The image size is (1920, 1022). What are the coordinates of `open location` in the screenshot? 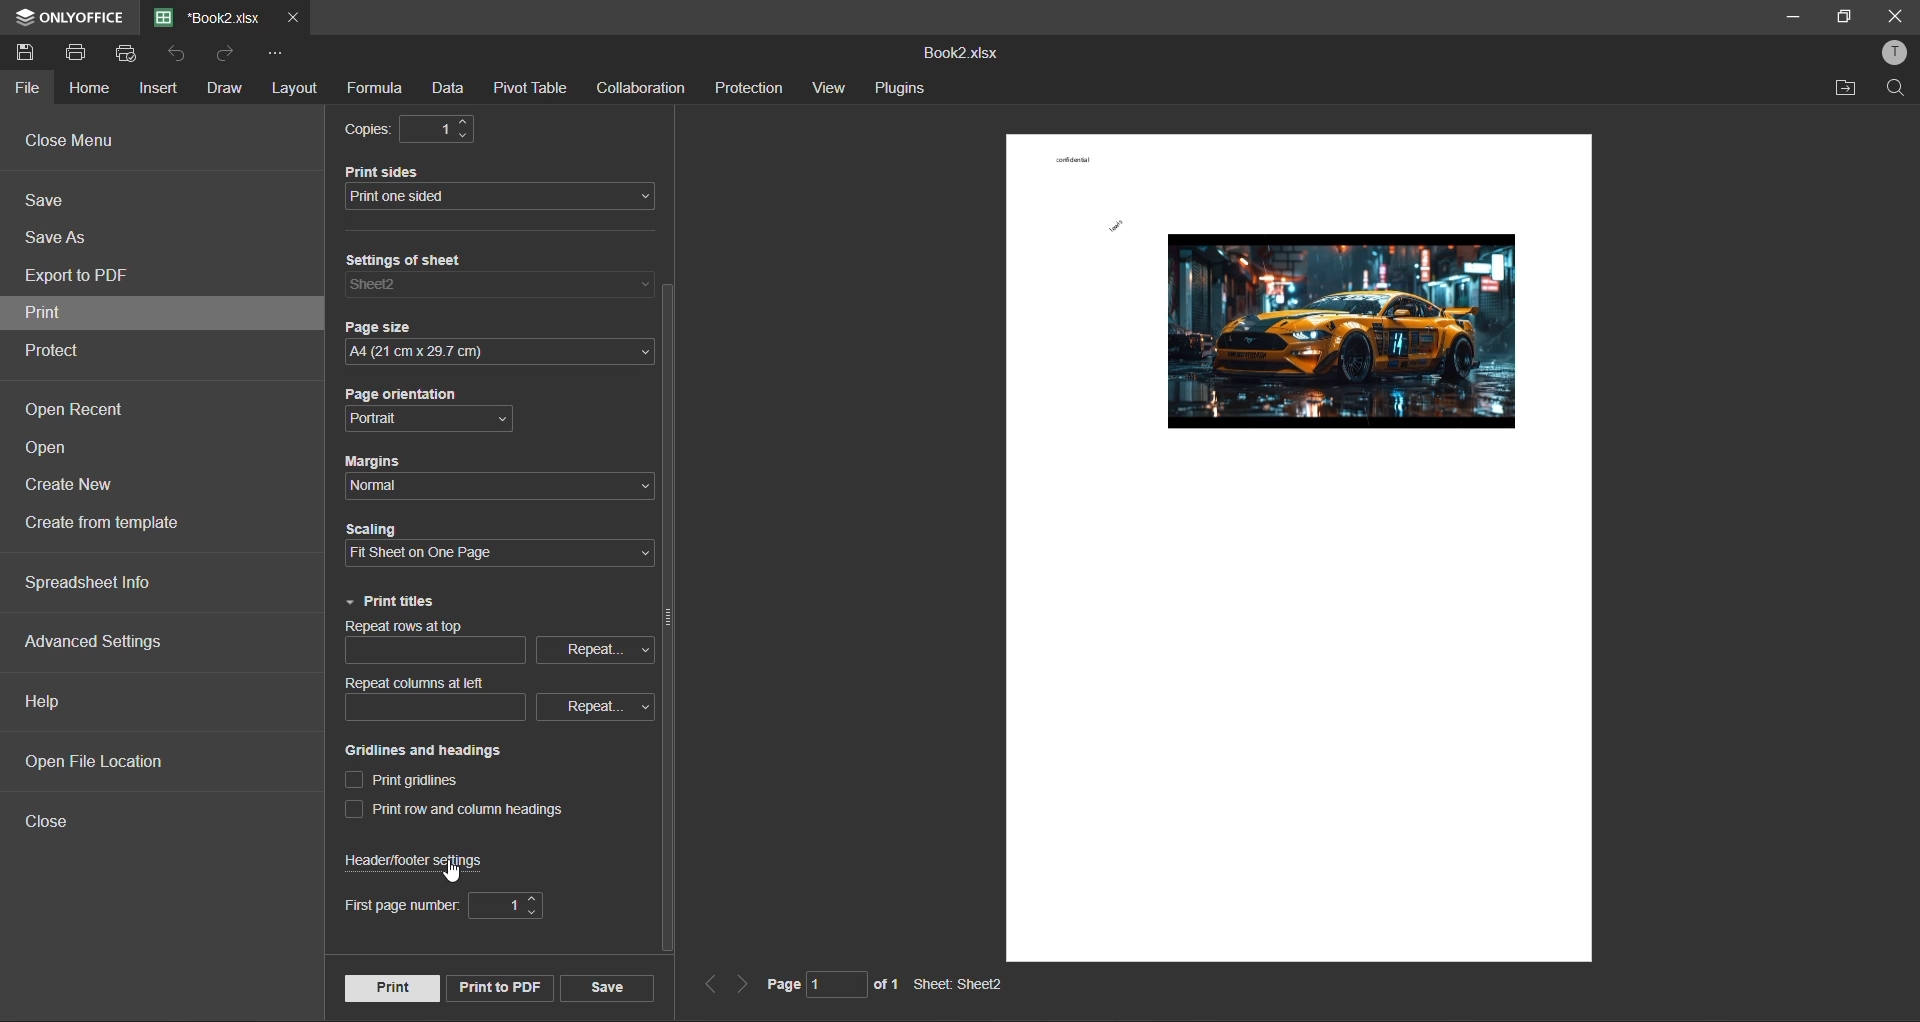 It's located at (1842, 88).